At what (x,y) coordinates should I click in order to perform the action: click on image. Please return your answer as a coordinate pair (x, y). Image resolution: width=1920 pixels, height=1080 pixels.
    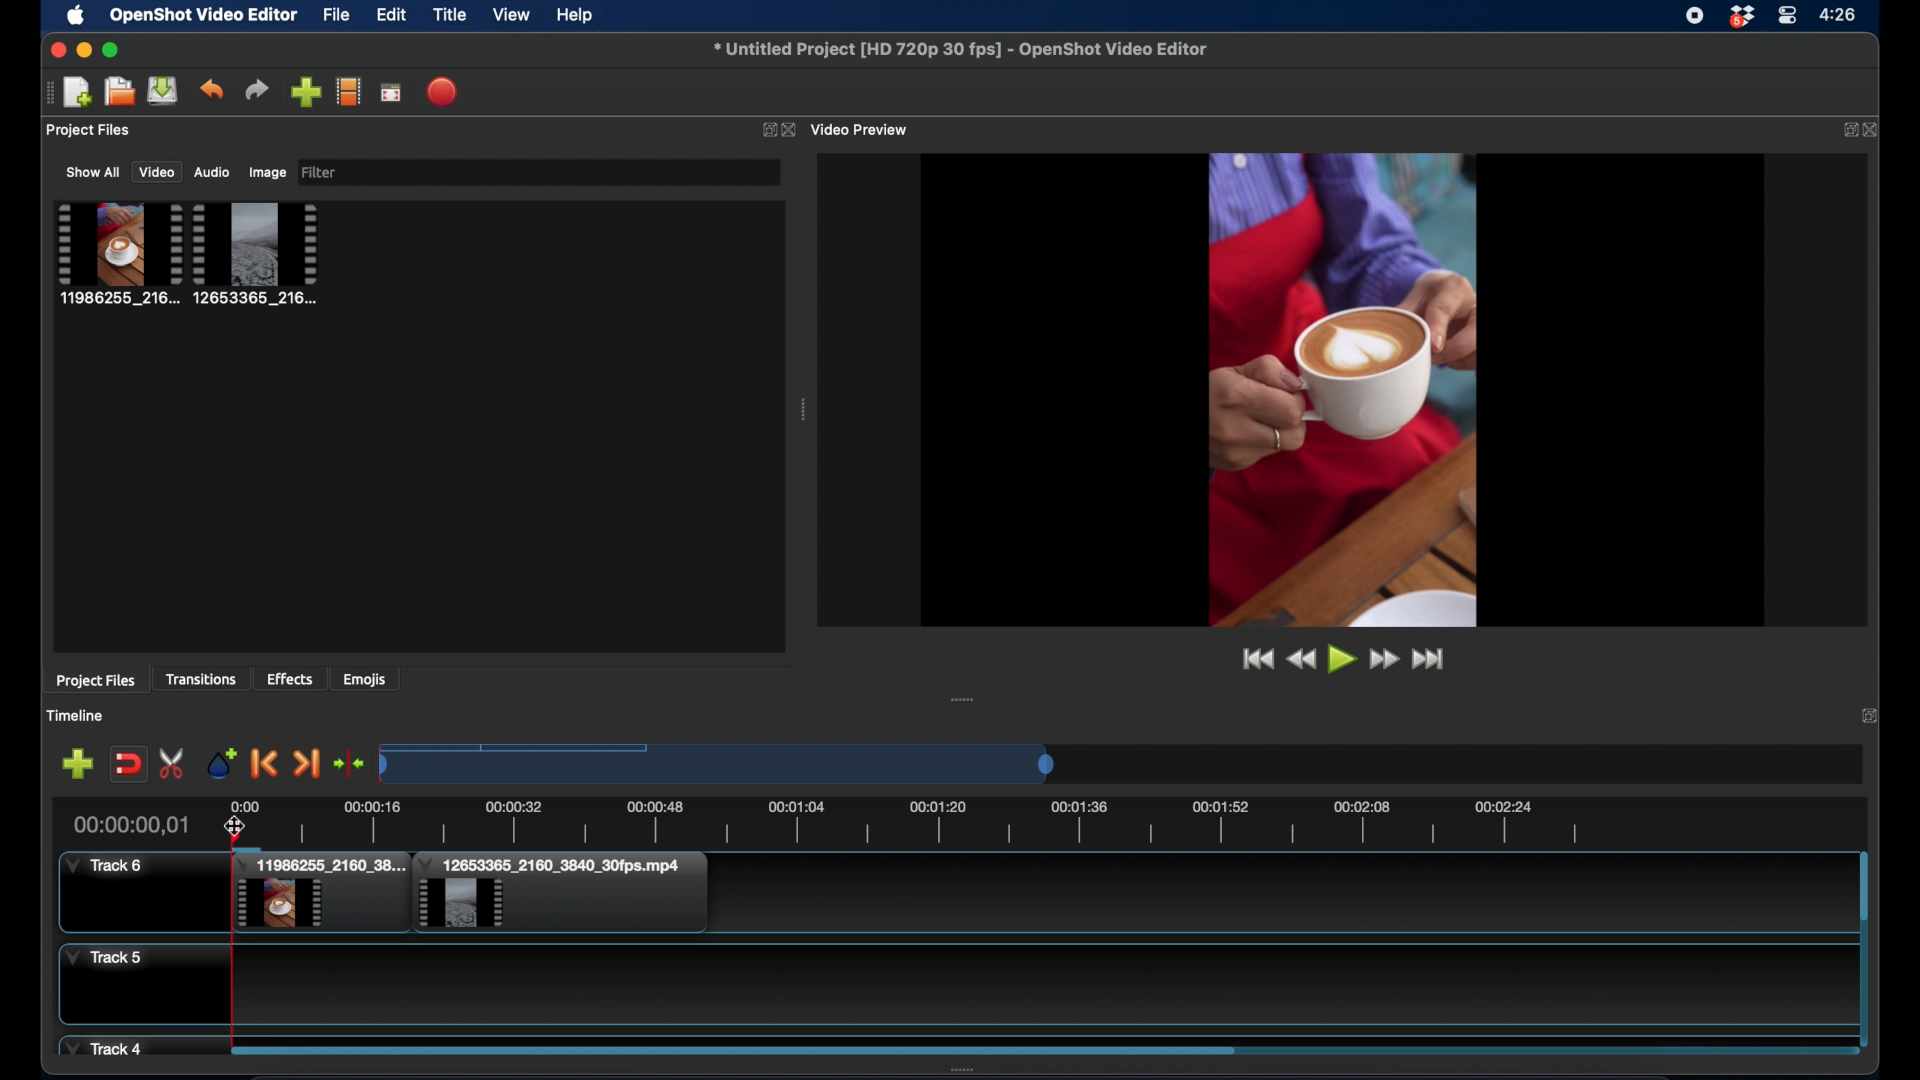
    Looking at the image, I should click on (267, 172).